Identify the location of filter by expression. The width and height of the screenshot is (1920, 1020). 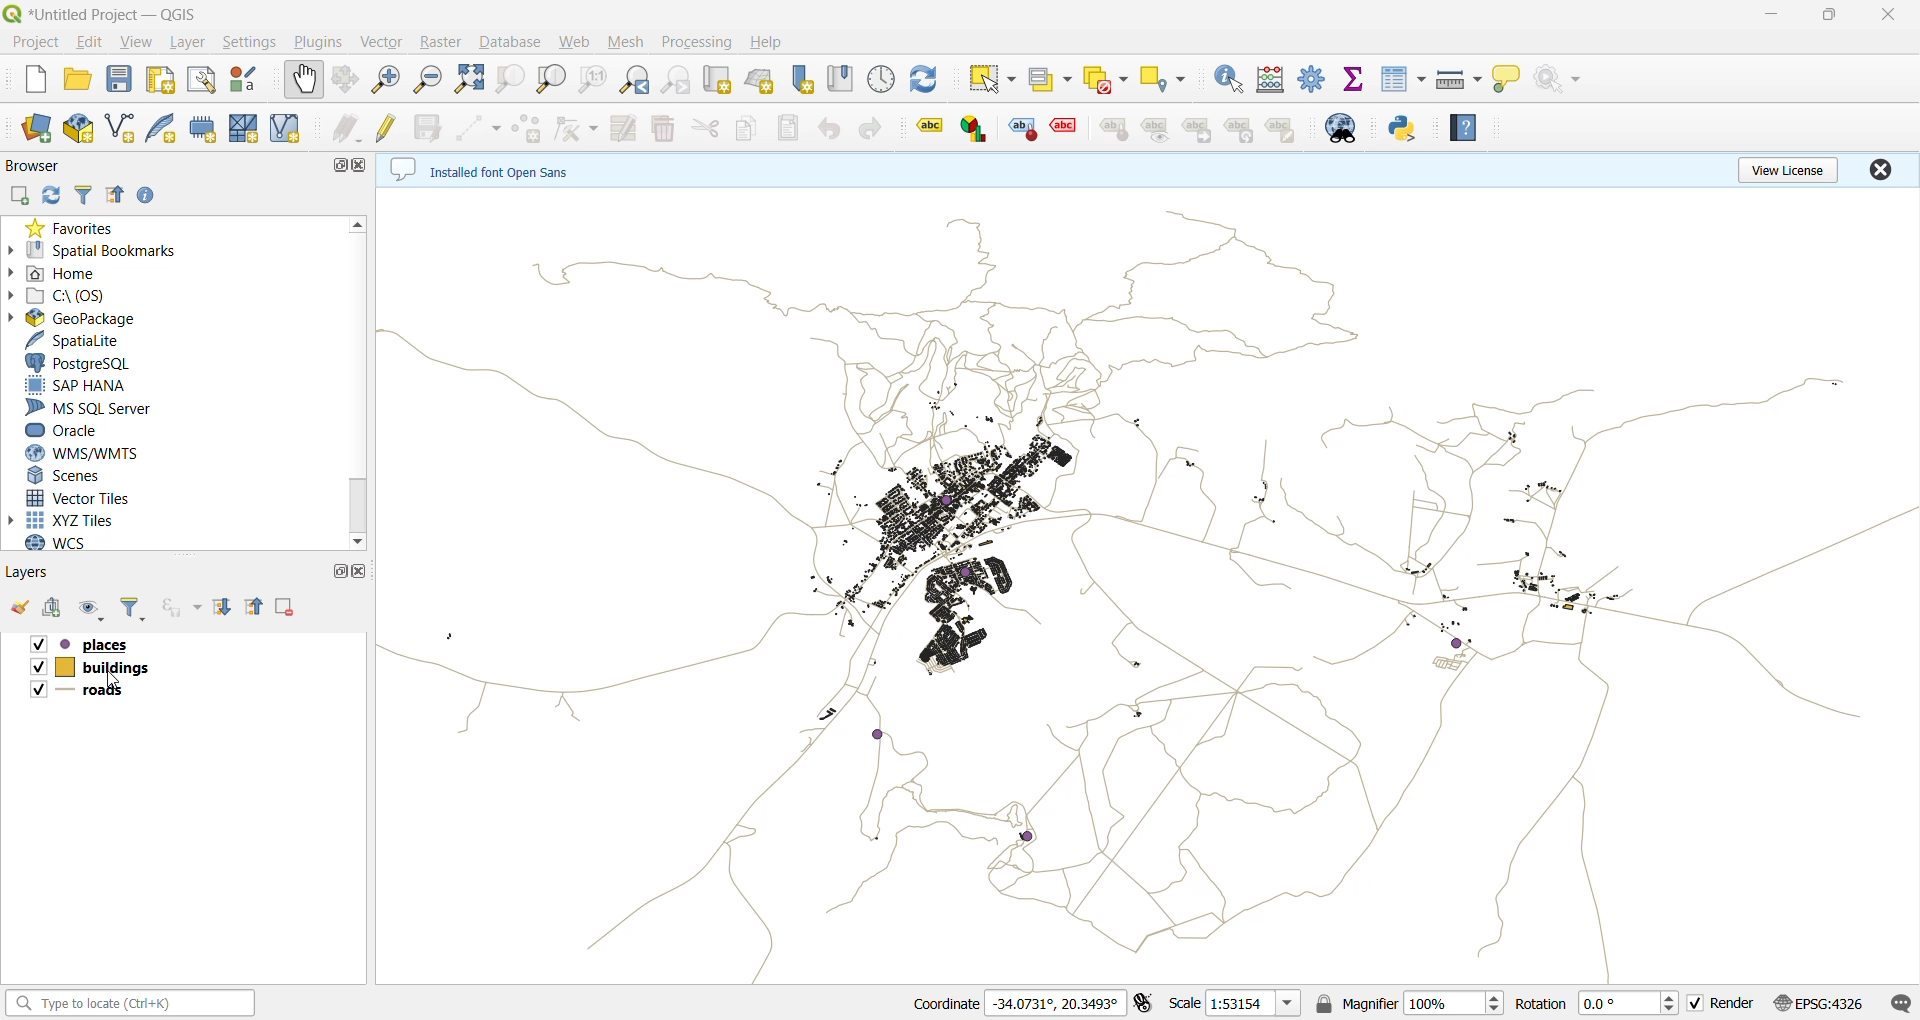
(180, 609).